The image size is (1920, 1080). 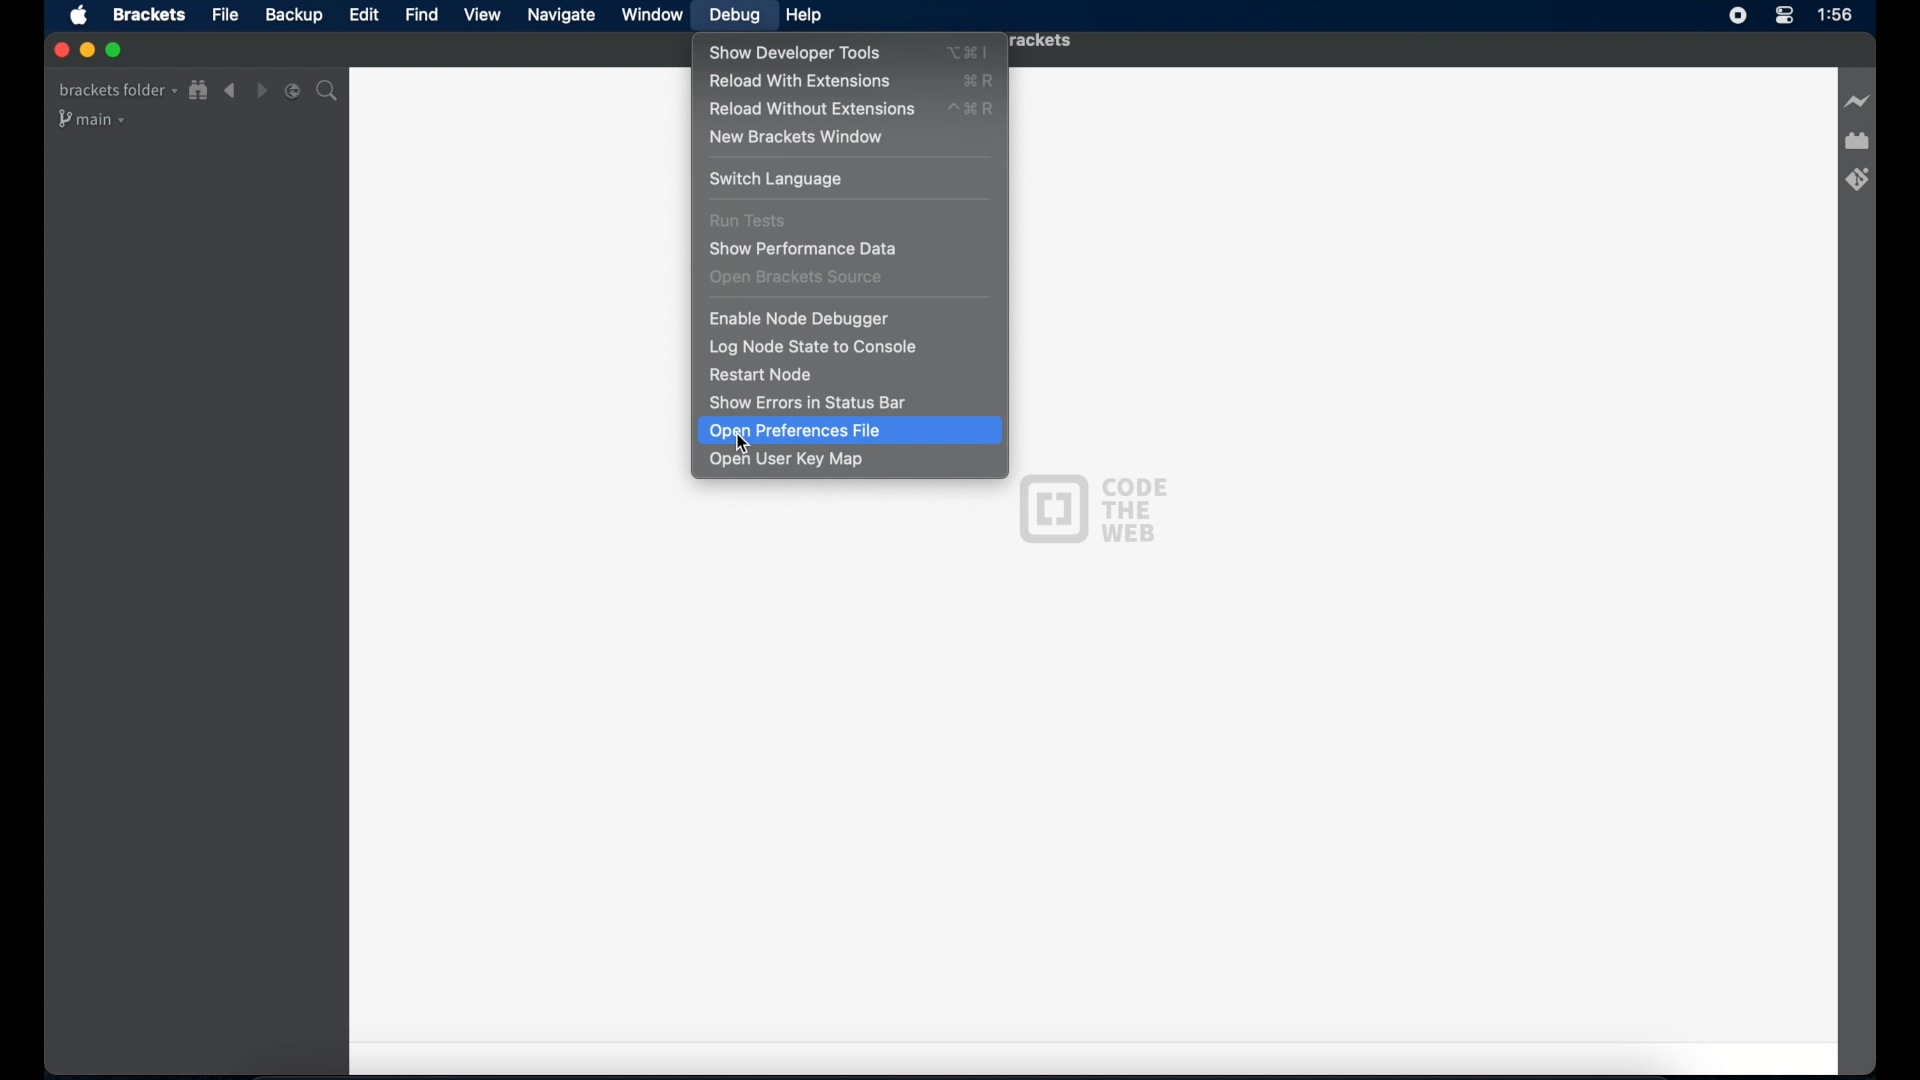 What do you see at coordinates (1856, 101) in the screenshot?
I see `live preview` at bounding box center [1856, 101].